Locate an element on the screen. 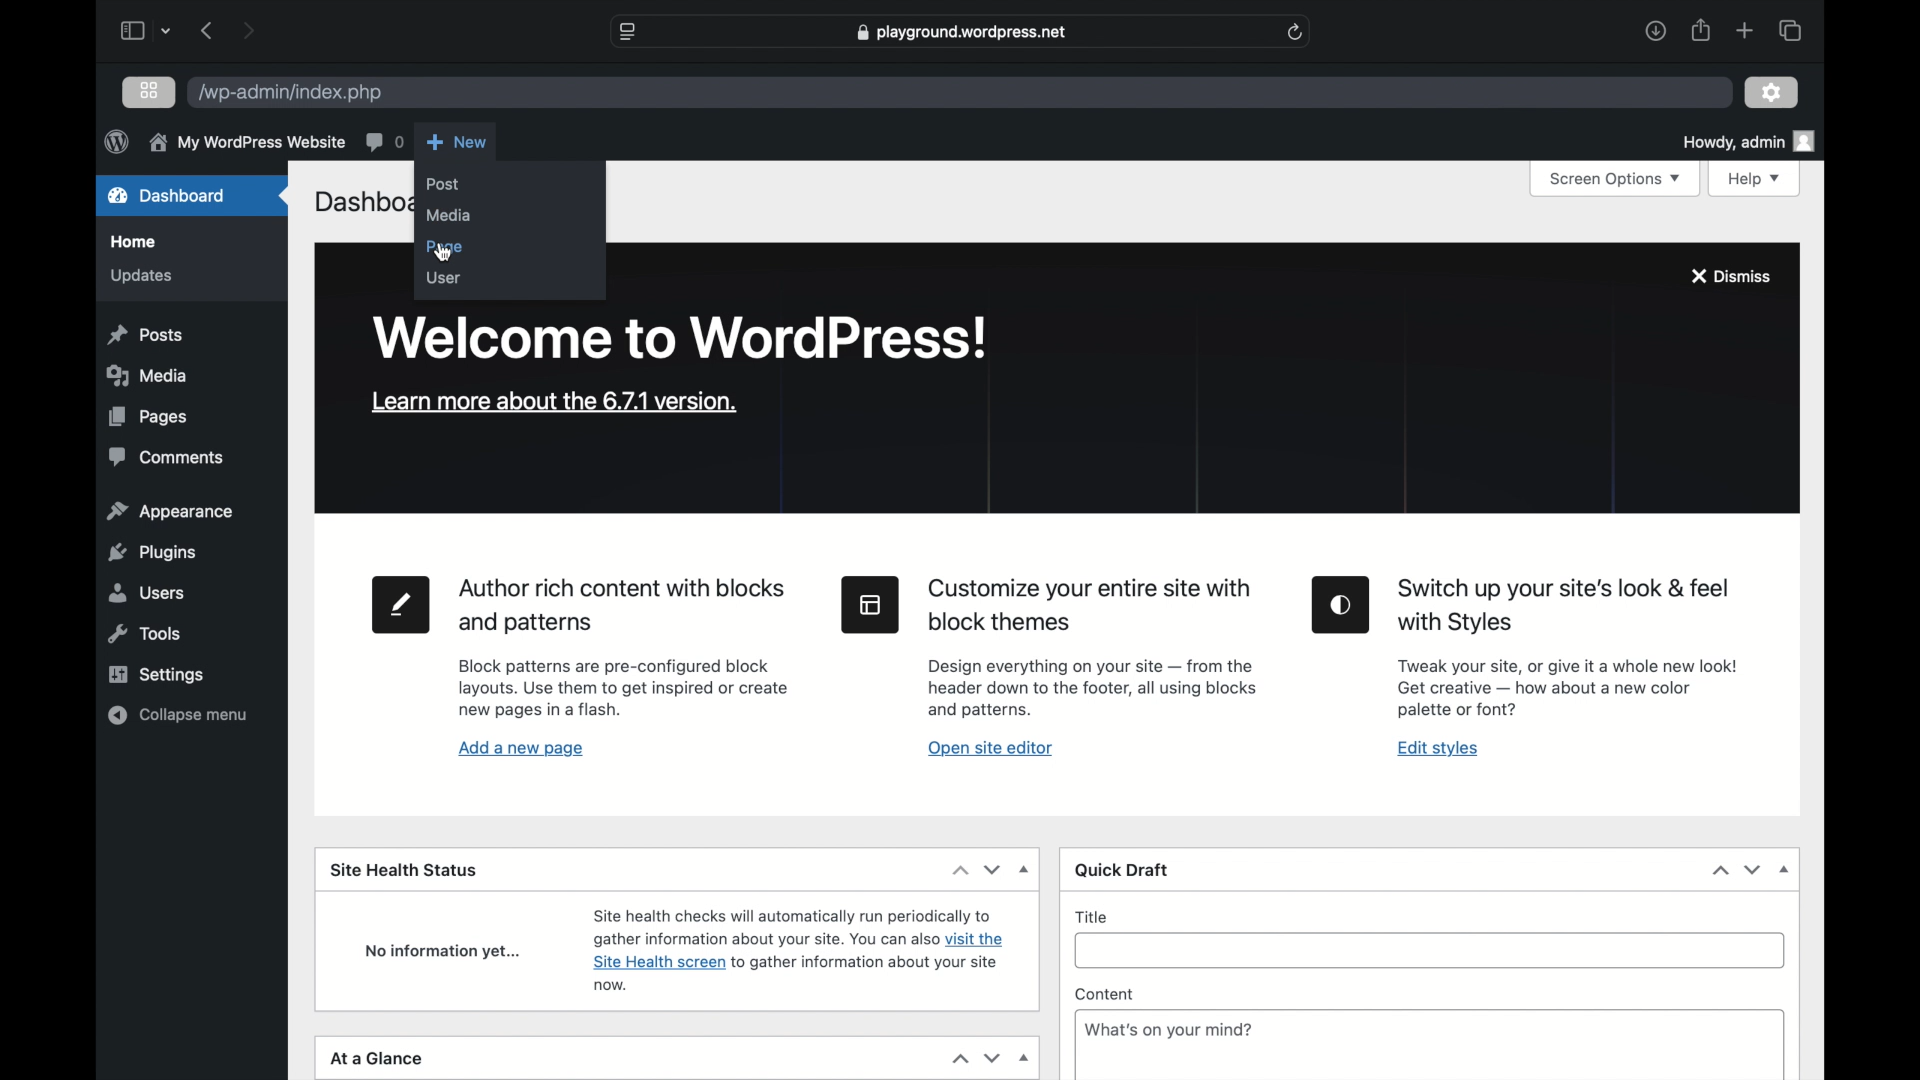 This screenshot has height=1080, width=1920. wordpress is located at coordinates (114, 142).